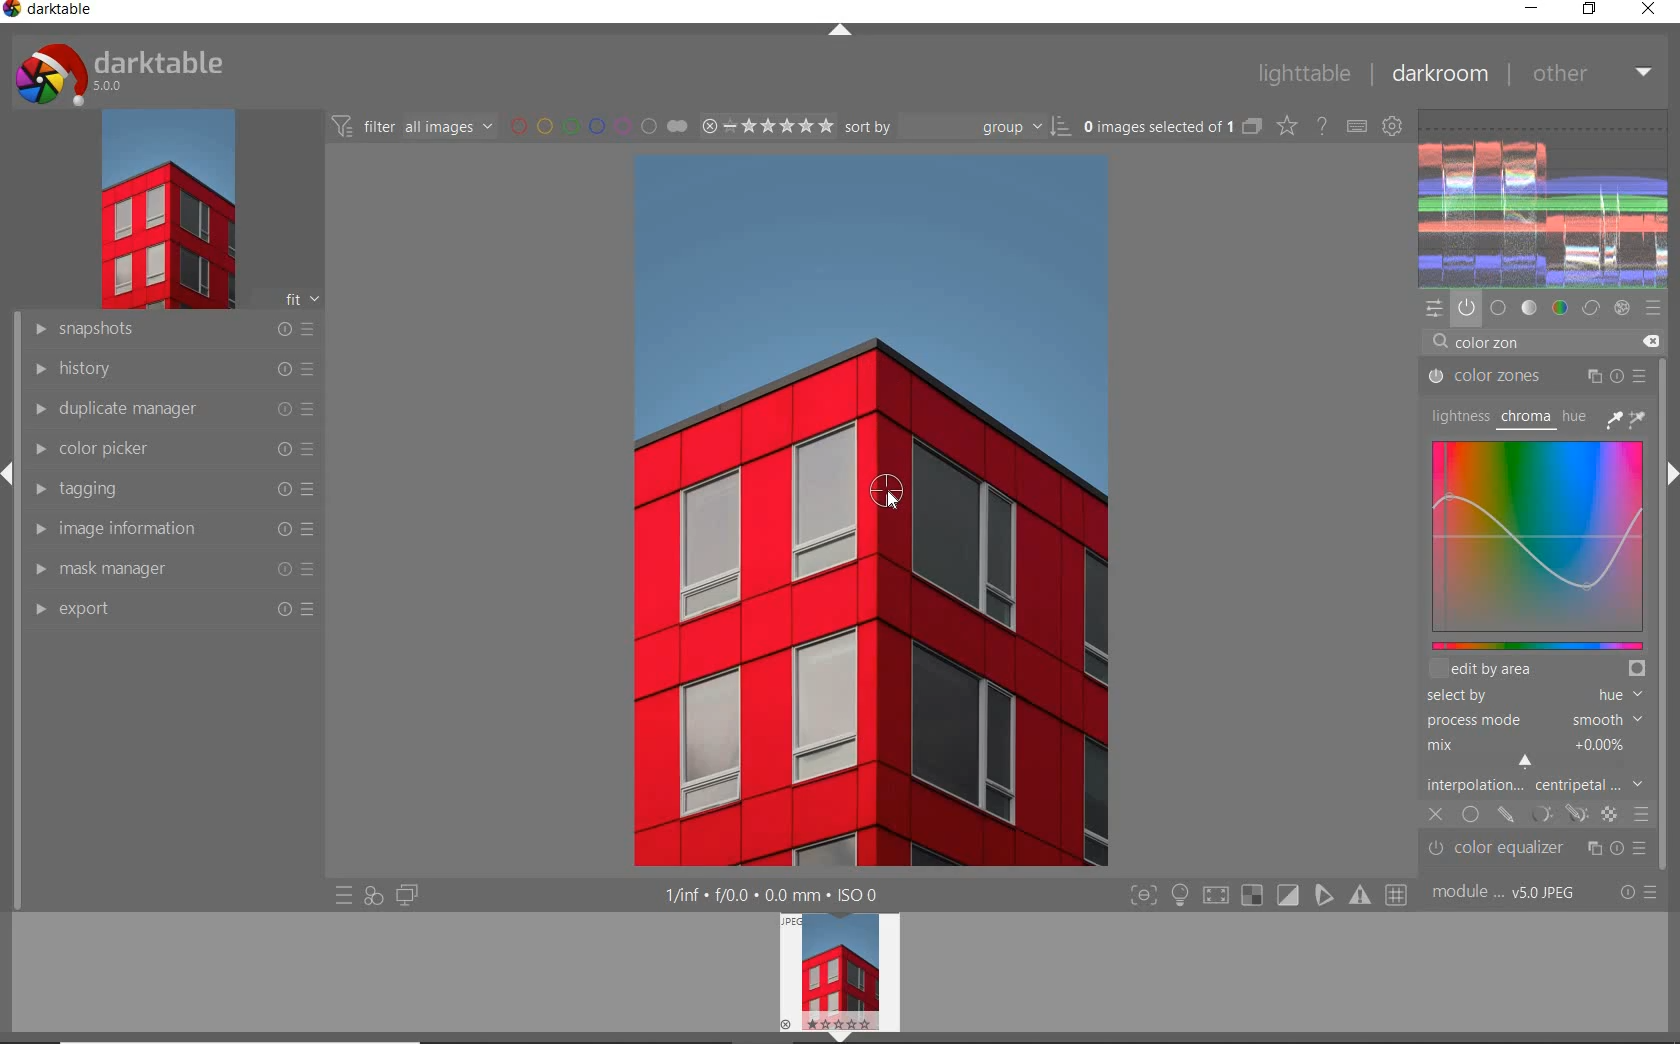  Describe the element at coordinates (1289, 127) in the screenshot. I see `change type of overlays` at that location.